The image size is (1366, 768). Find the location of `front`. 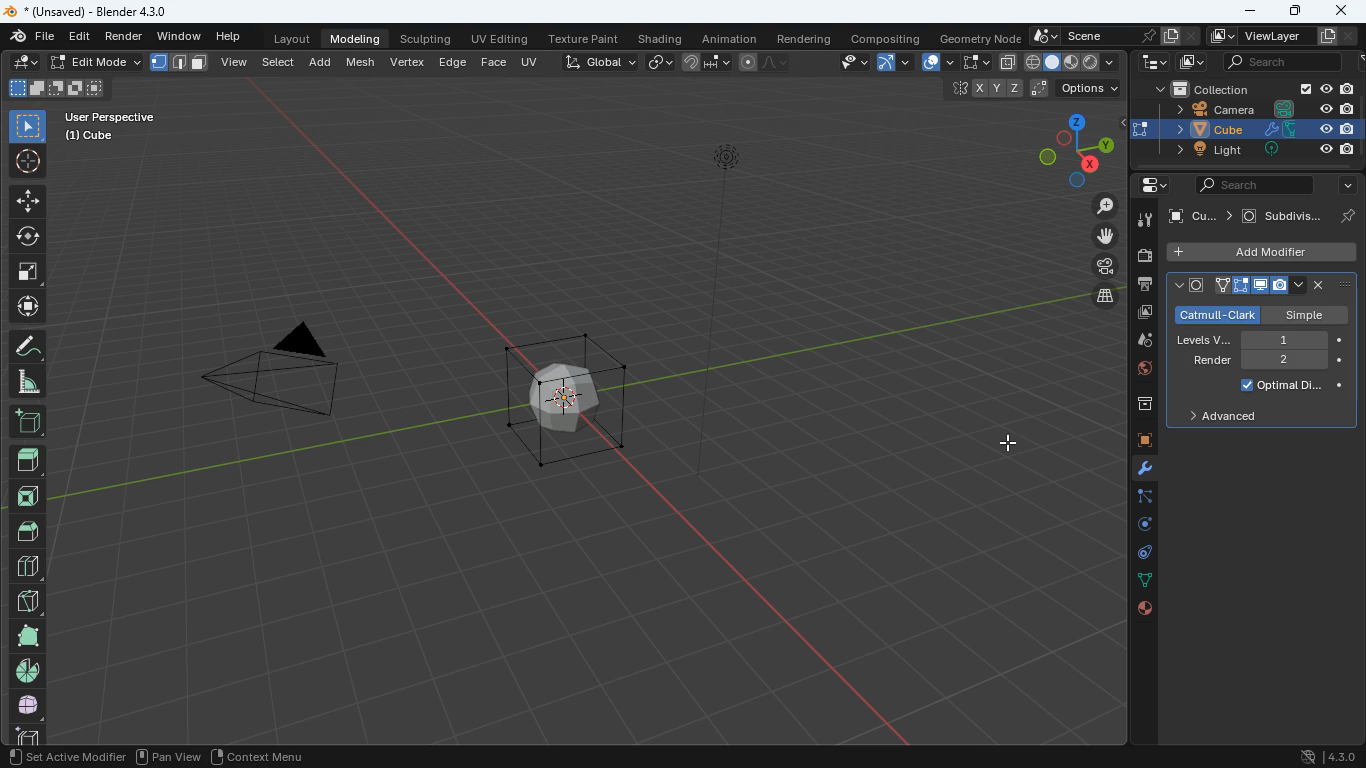

front is located at coordinates (28, 500).